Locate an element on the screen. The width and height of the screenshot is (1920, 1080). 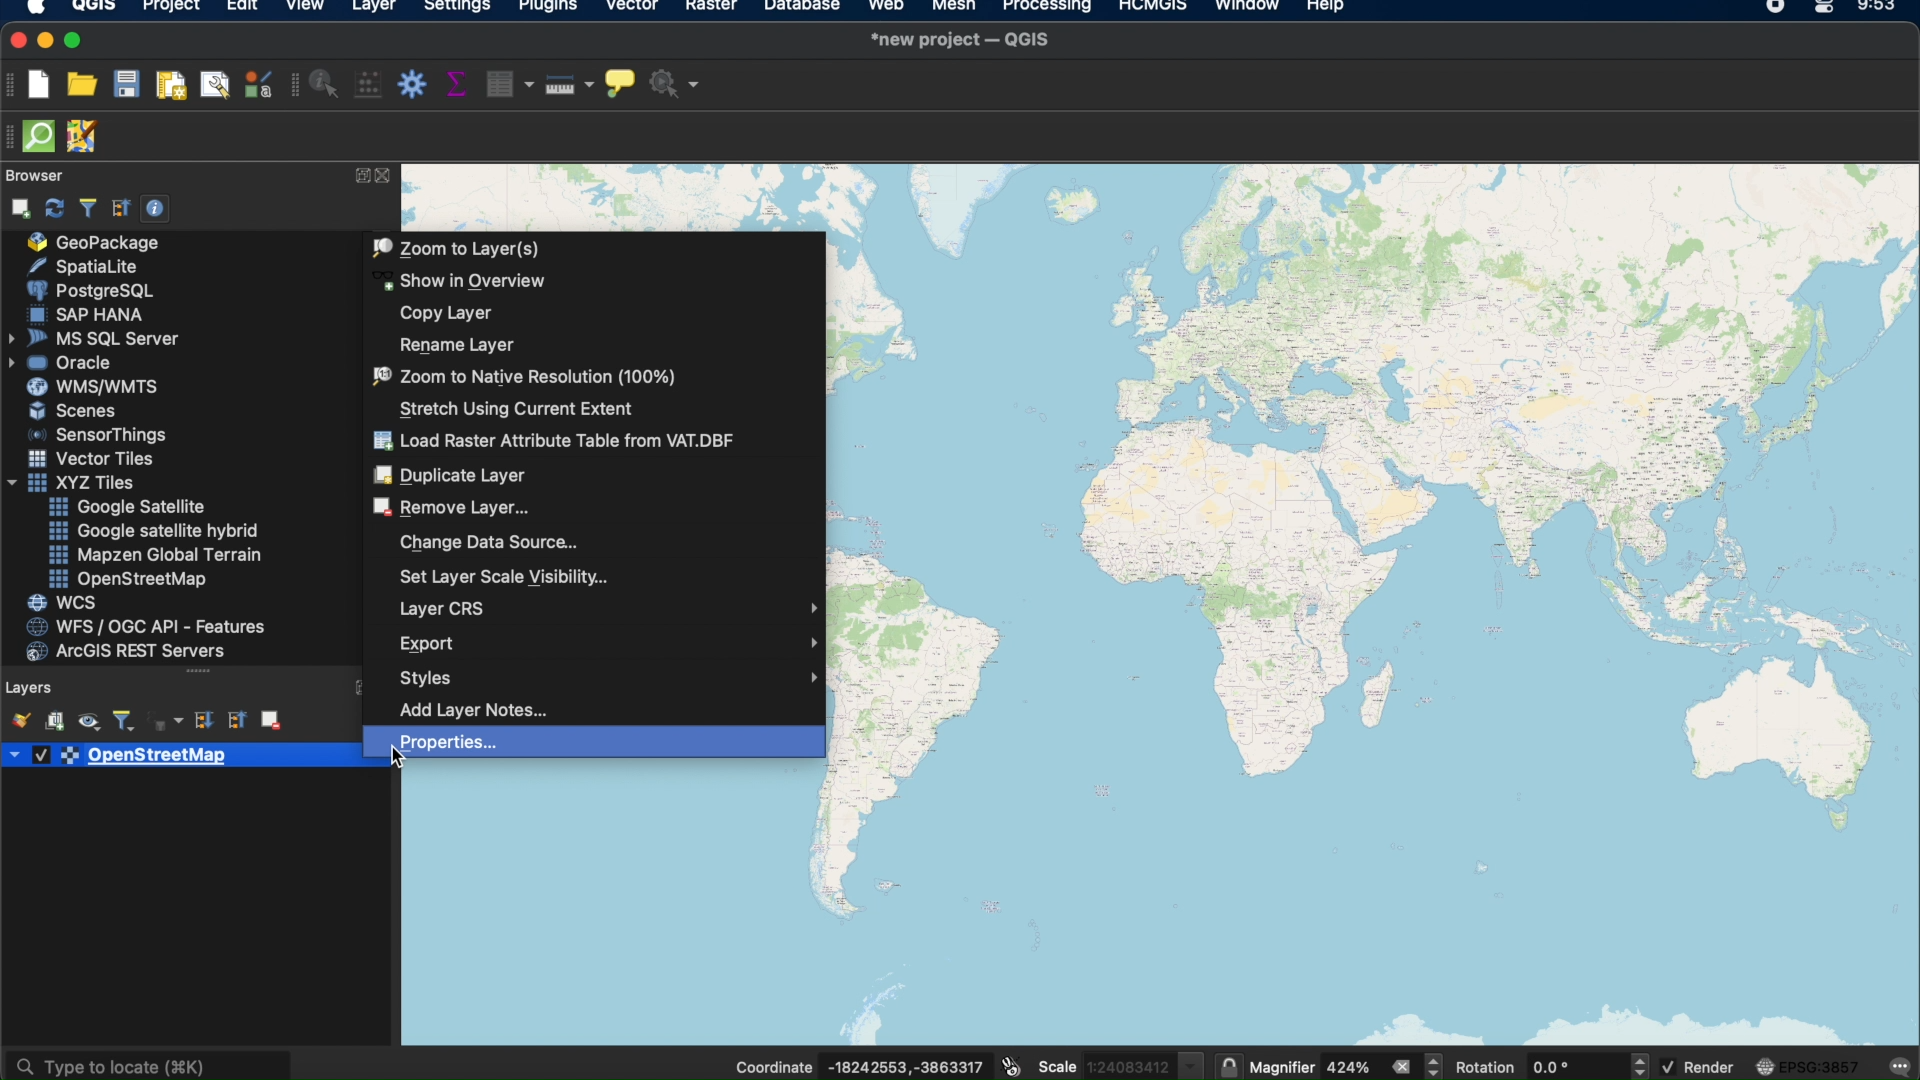
filter legend is located at coordinates (123, 721).